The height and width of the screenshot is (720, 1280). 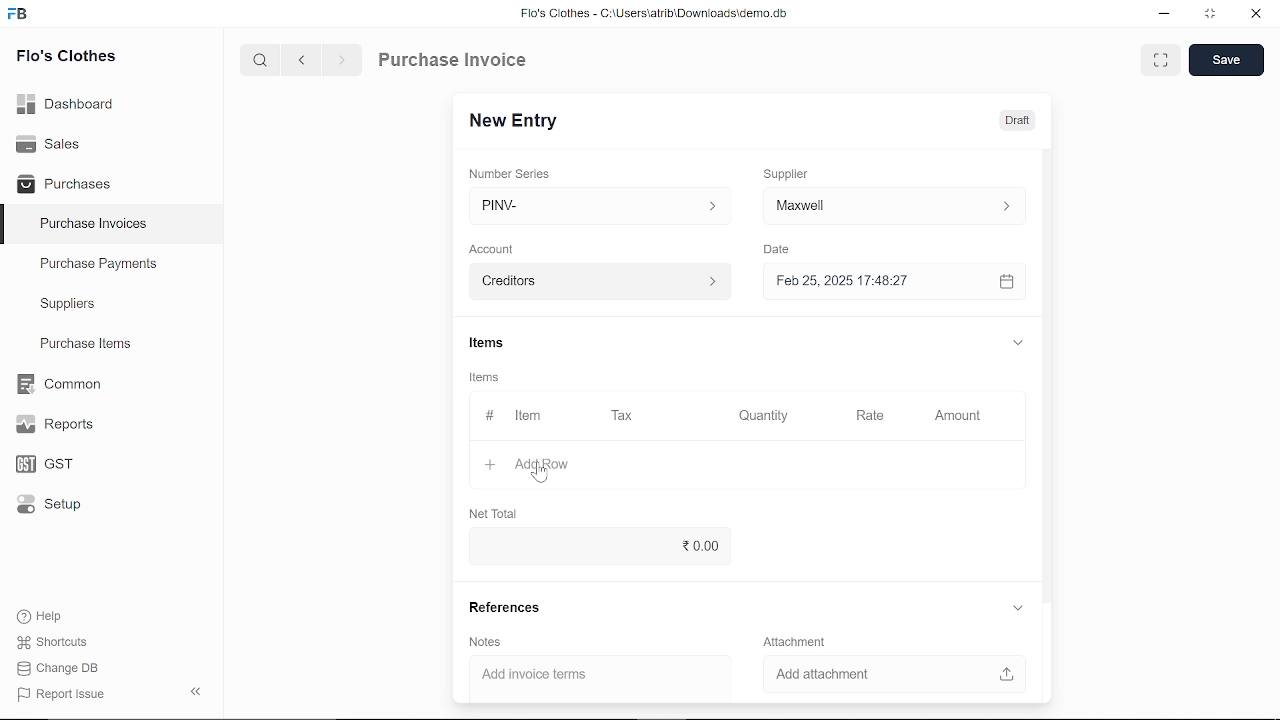 I want to click on minimize, so click(x=1162, y=14).